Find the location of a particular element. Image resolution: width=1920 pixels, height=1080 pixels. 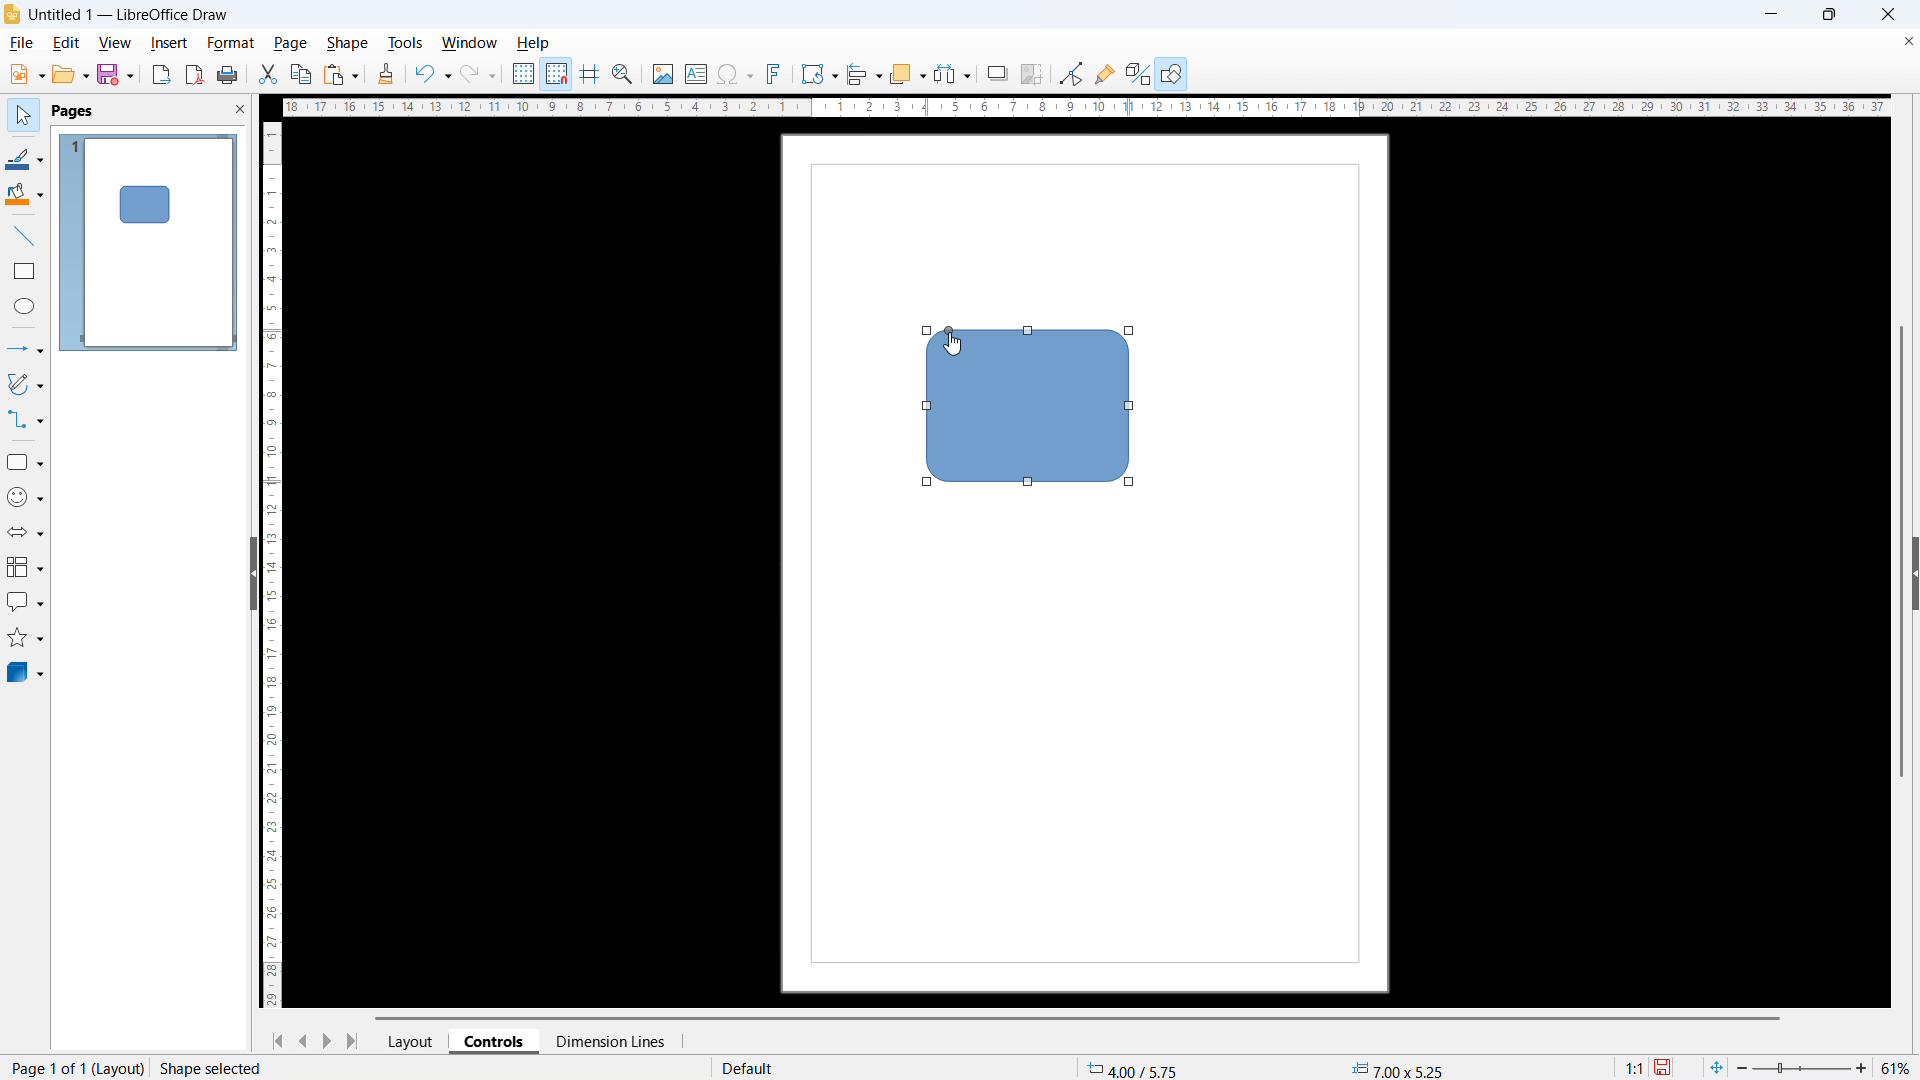

select  is located at coordinates (21, 116).